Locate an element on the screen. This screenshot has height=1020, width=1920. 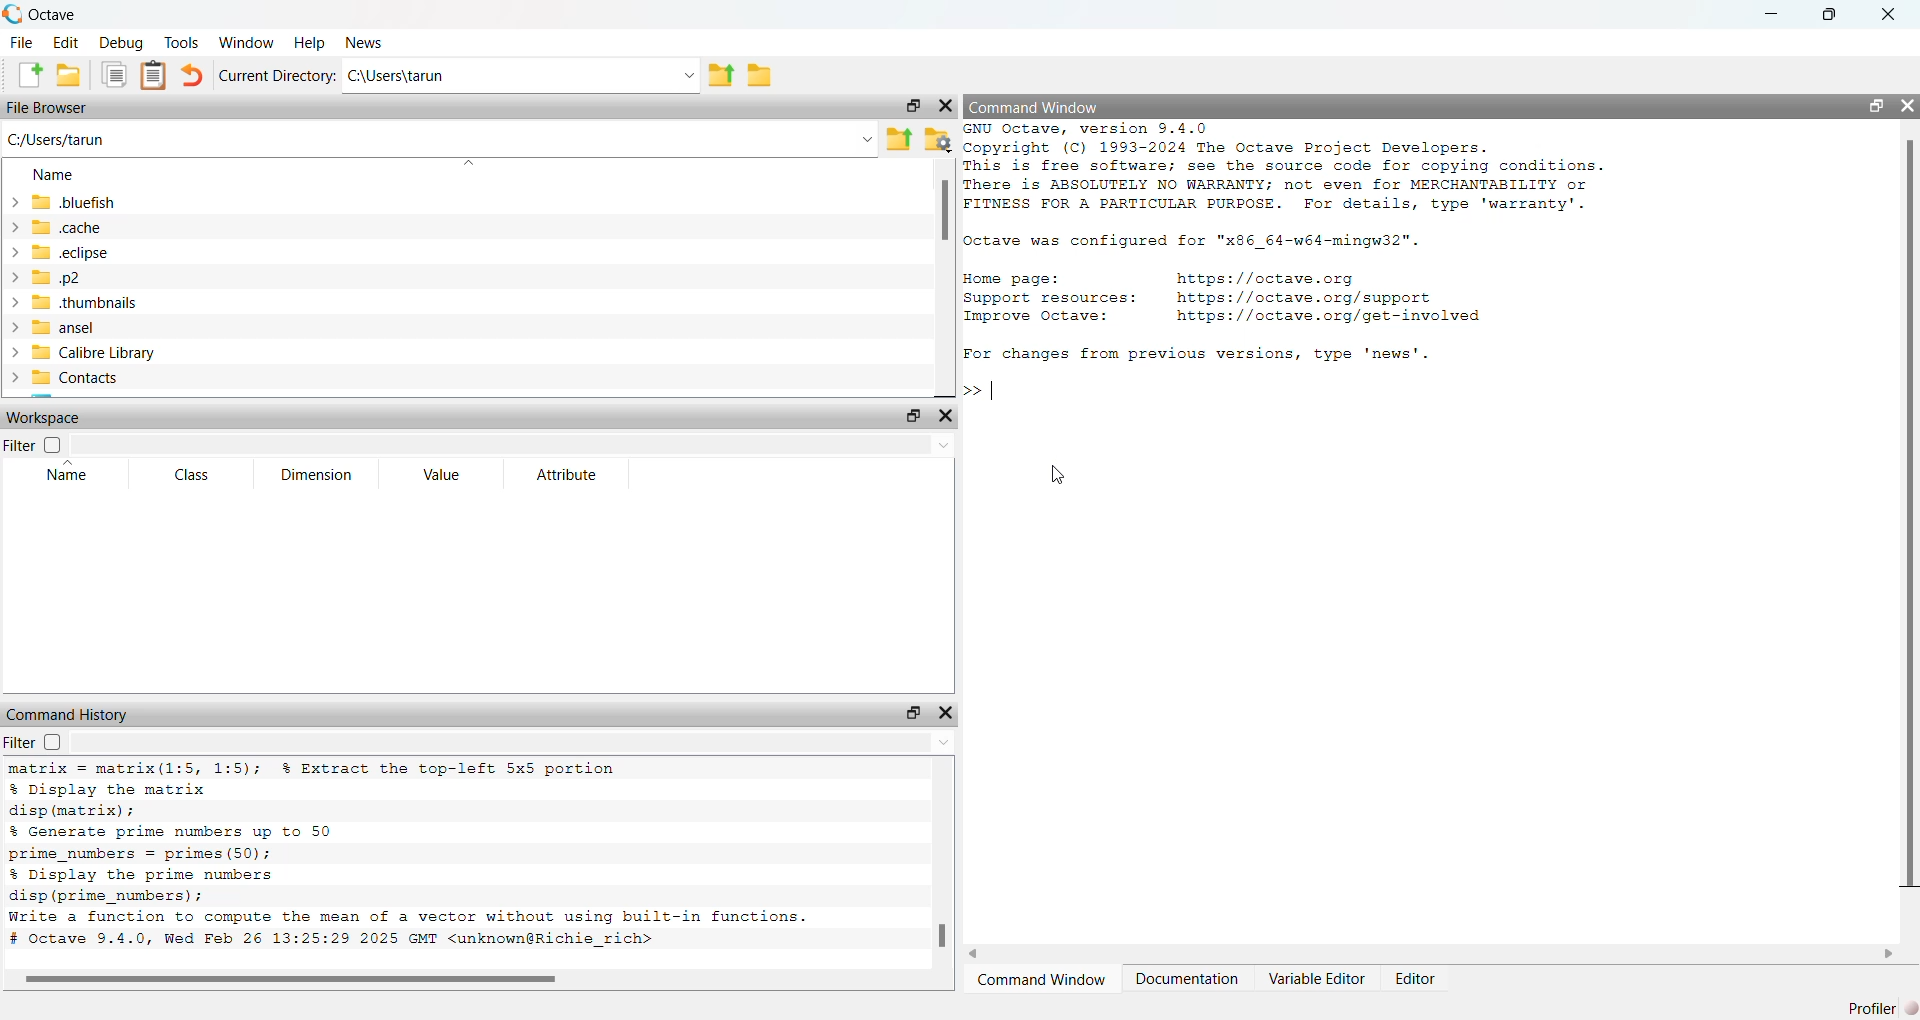
typing indicator is located at coordinates (995, 389).